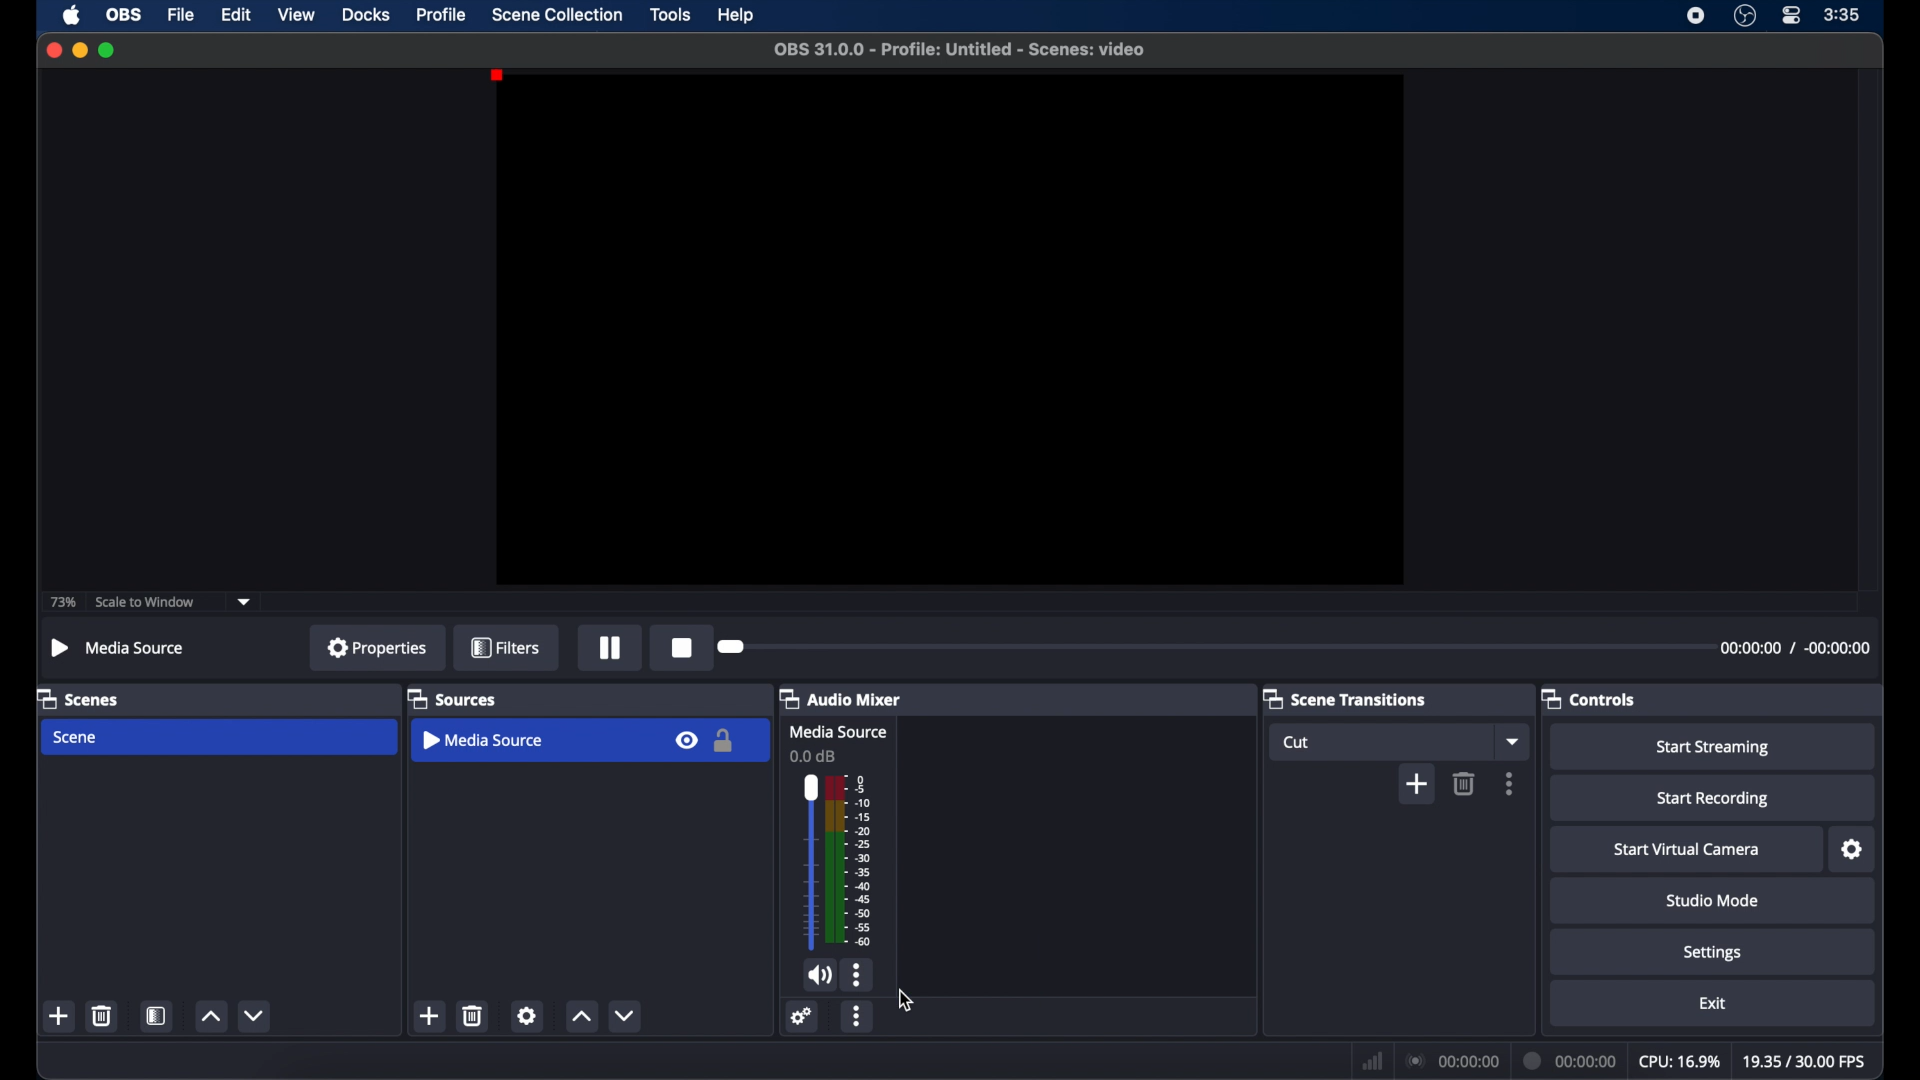 This screenshot has height=1080, width=1920. What do you see at coordinates (678, 648) in the screenshot?
I see `Stop` at bounding box center [678, 648].